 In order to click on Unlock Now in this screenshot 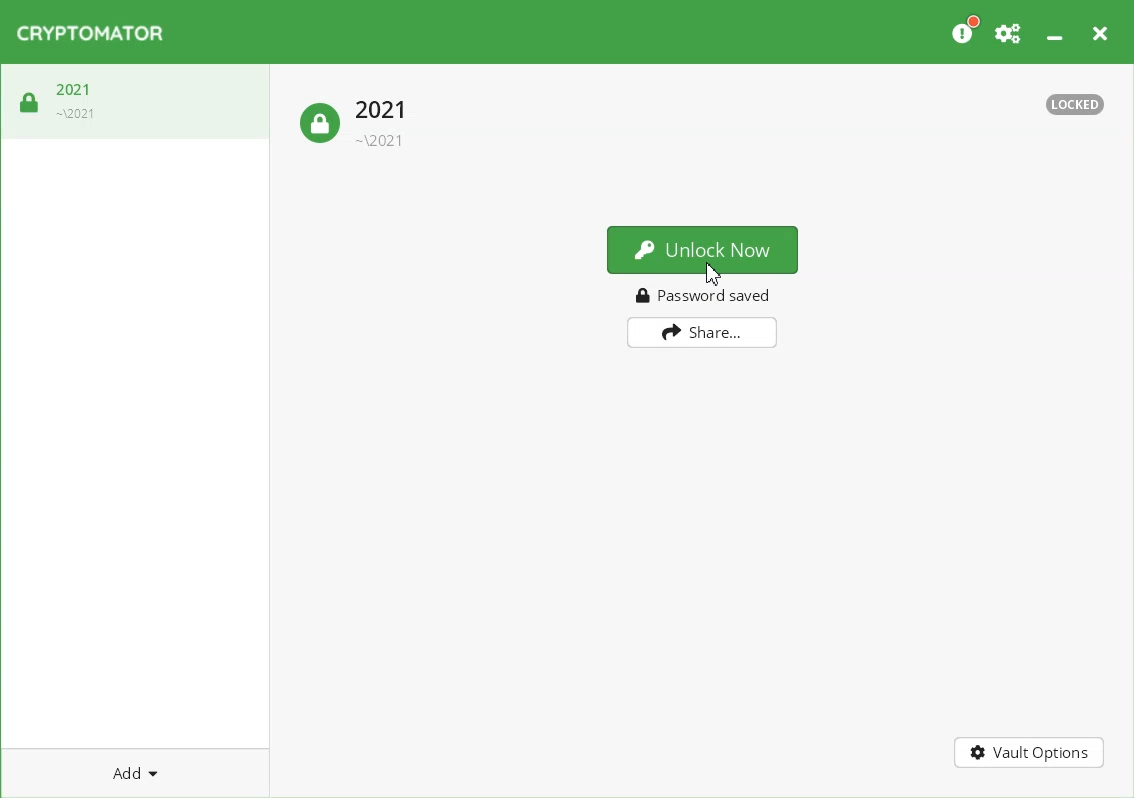, I will do `click(704, 247)`.